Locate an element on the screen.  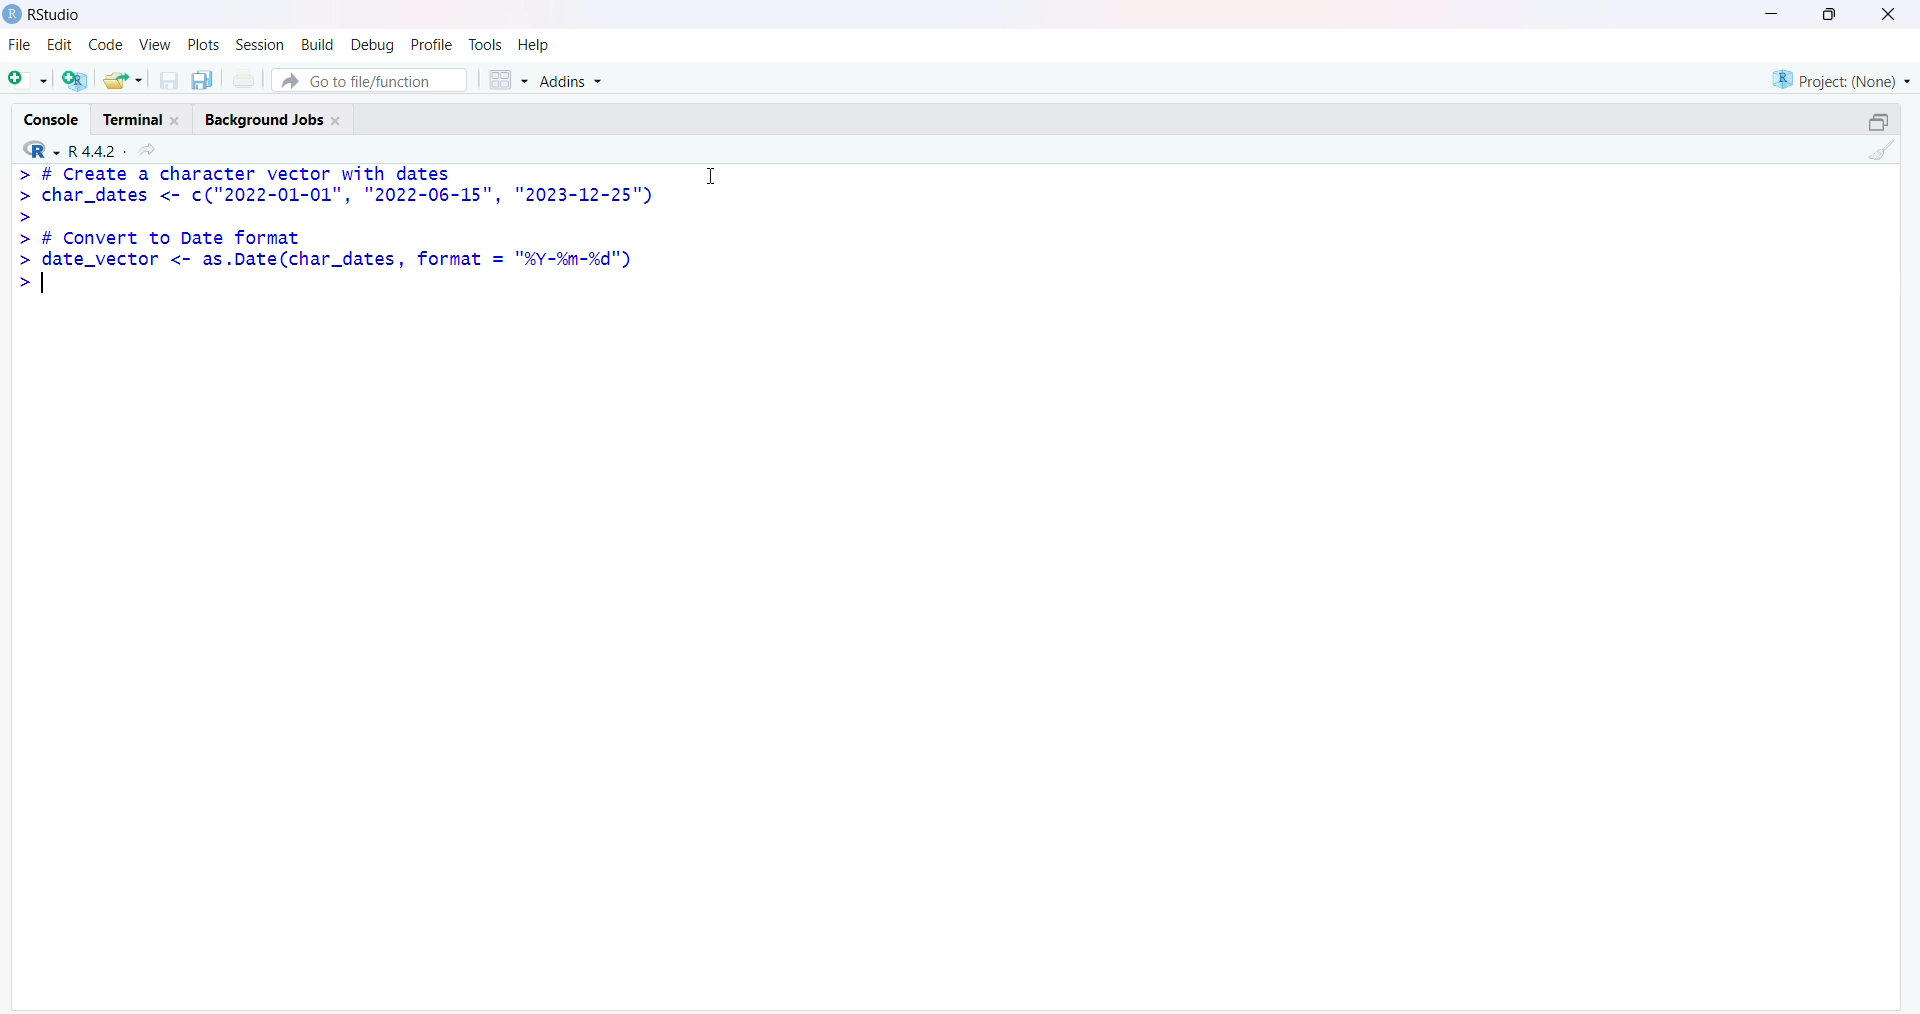
Maximize is located at coordinates (1830, 14).